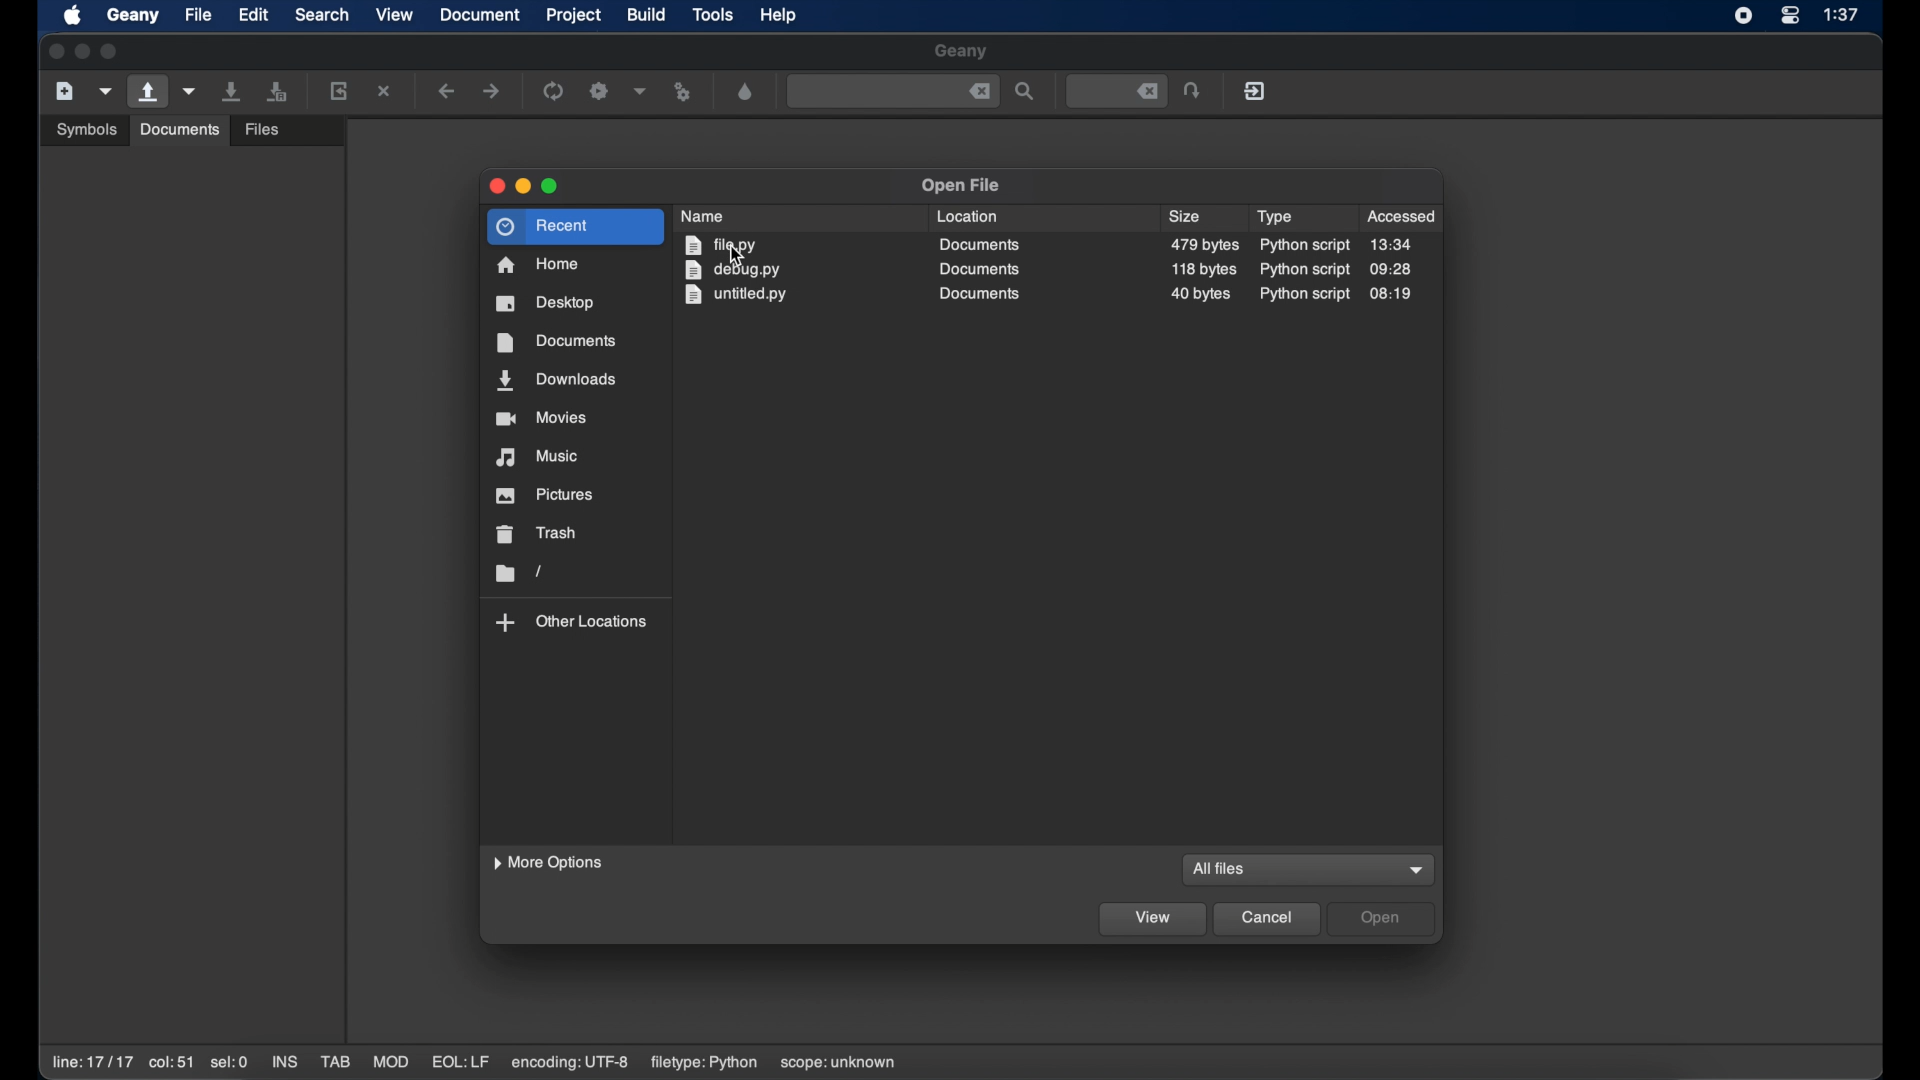  Describe the element at coordinates (190, 91) in the screenshot. I see `open a recent file` at that location.